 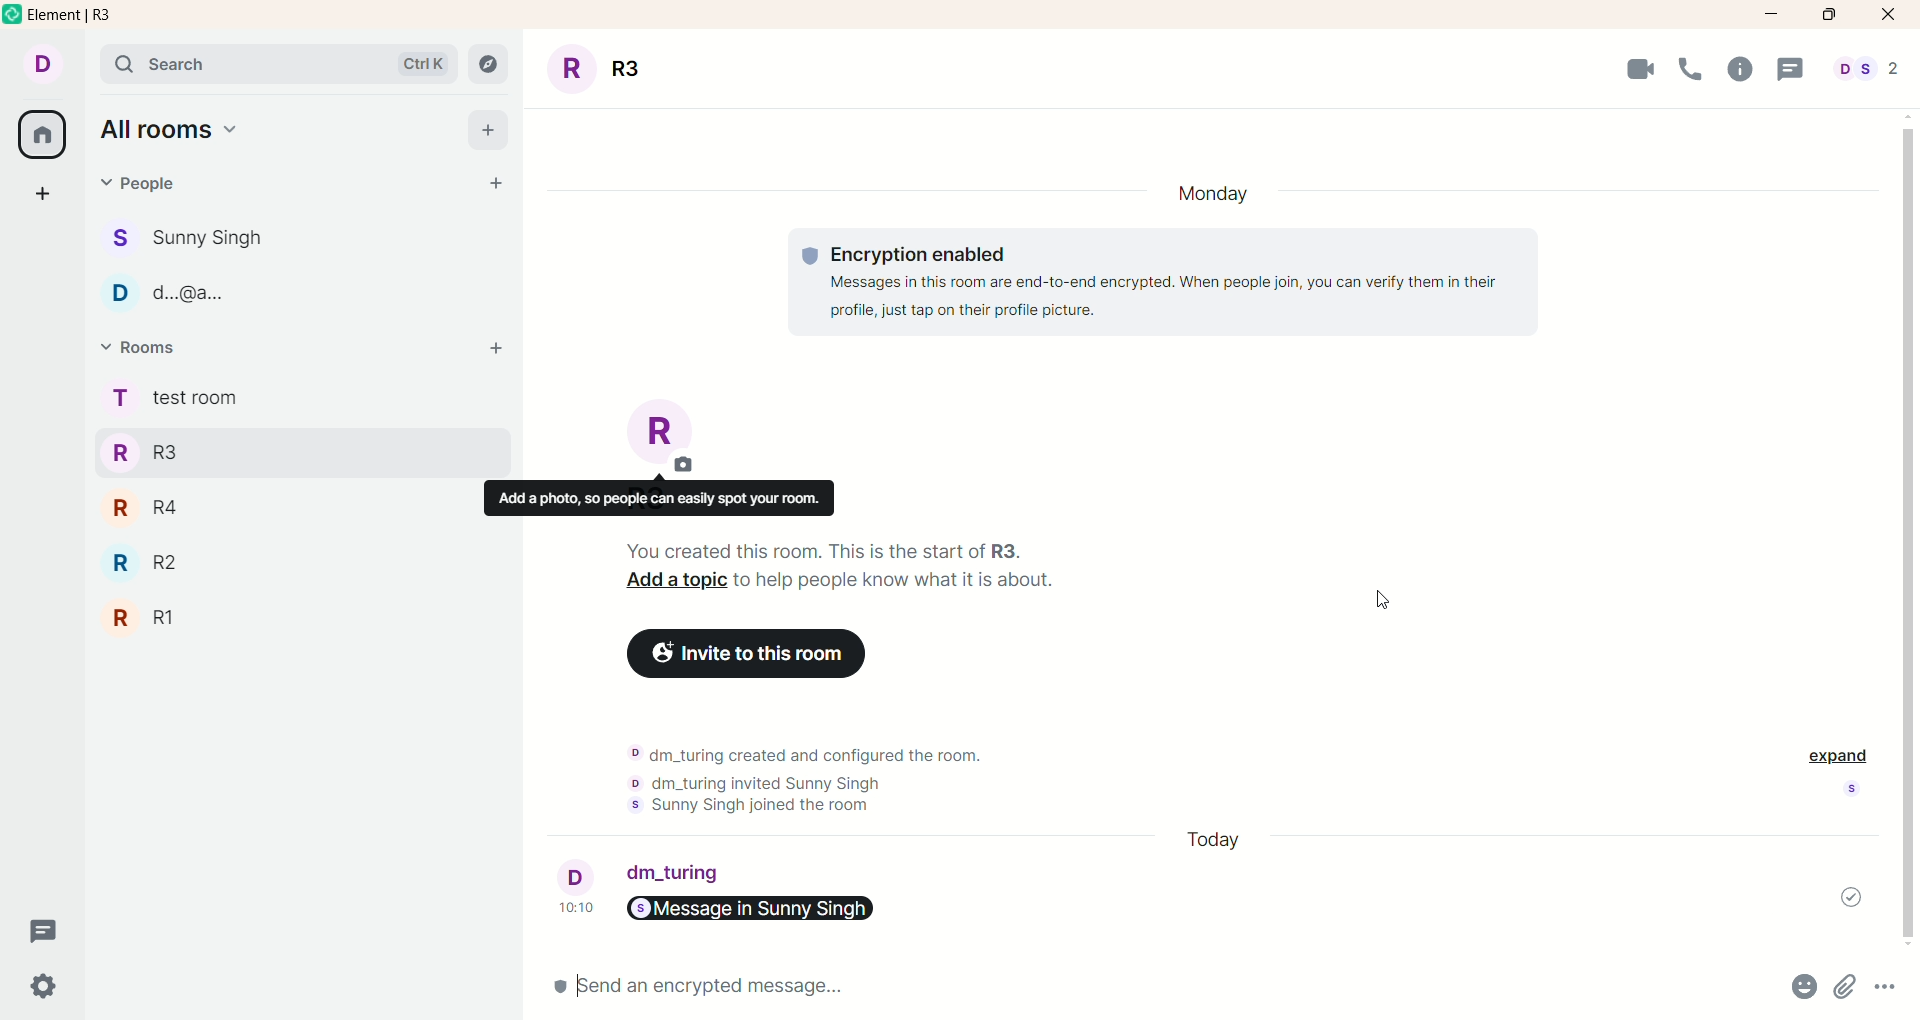 I want to click on attachments, so click(x=1847, y=988).